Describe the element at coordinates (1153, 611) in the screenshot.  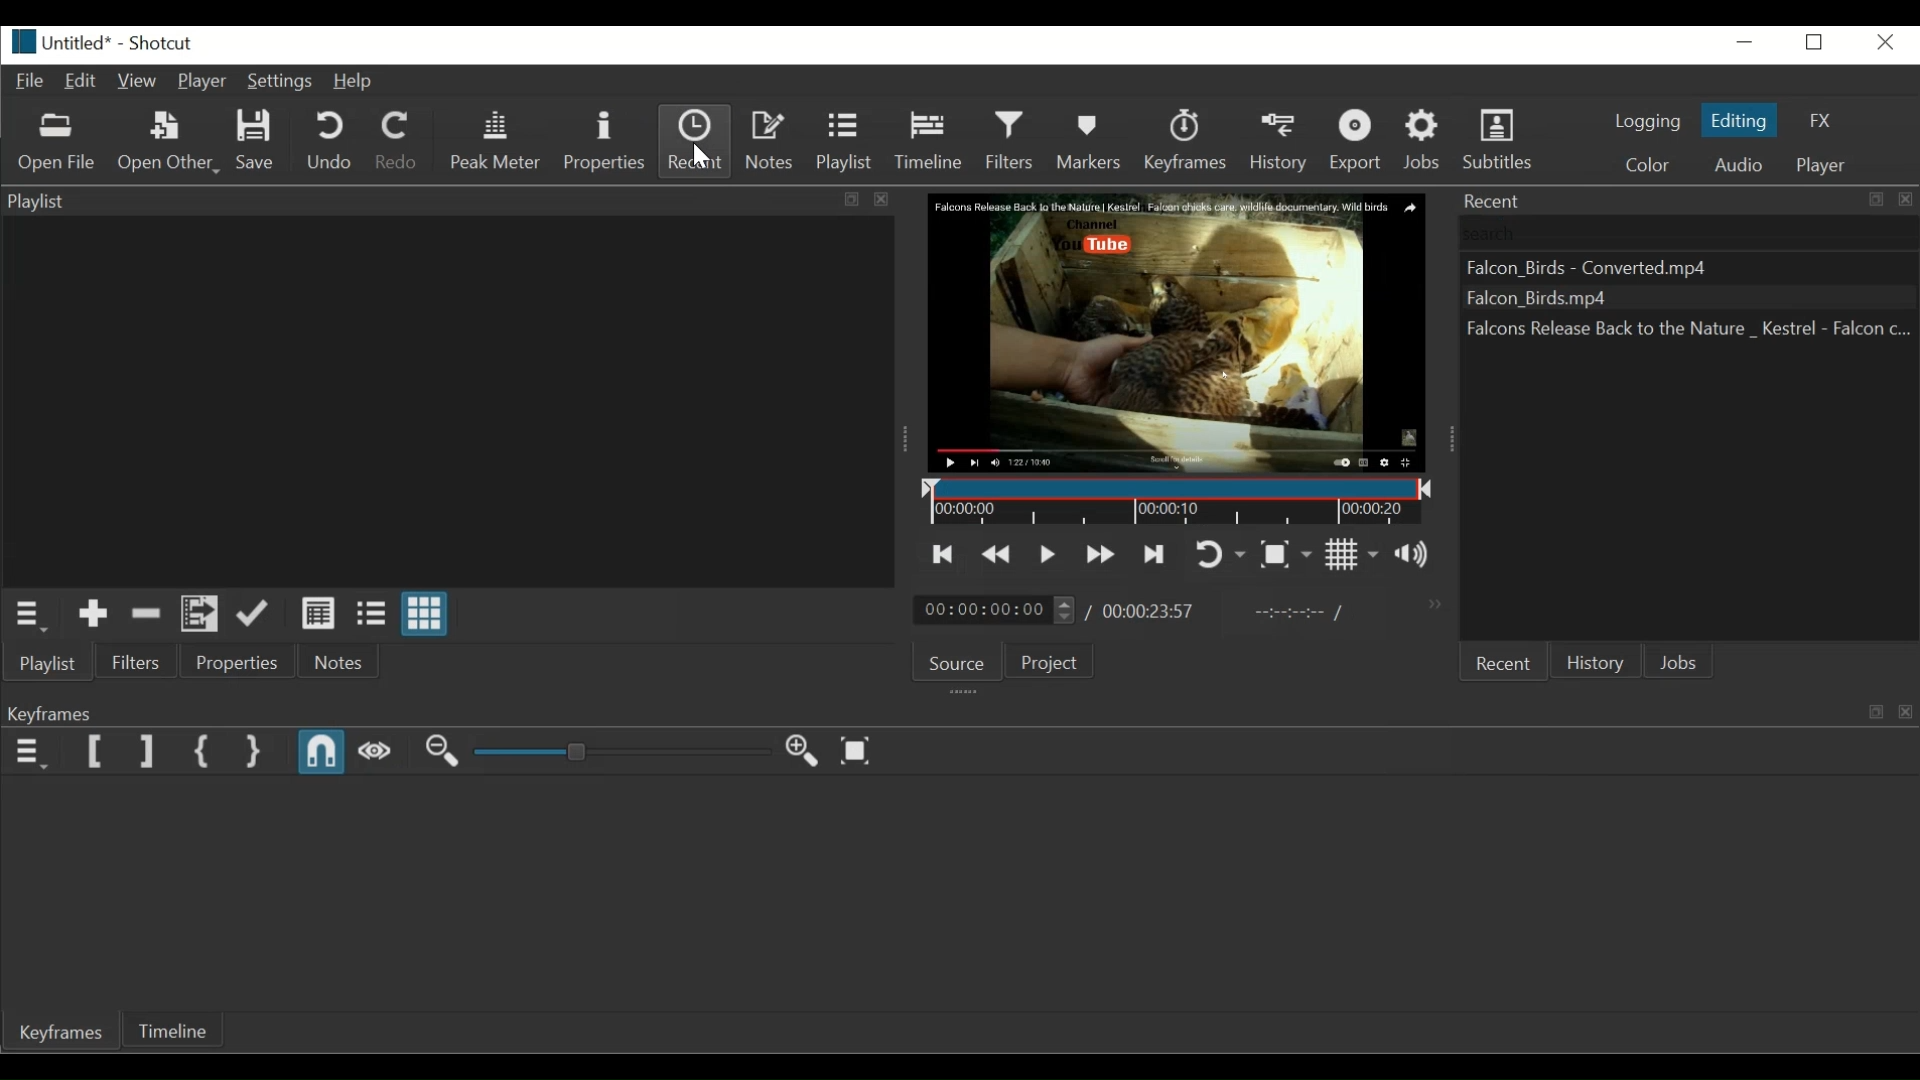
I see `Total duration` at that location.